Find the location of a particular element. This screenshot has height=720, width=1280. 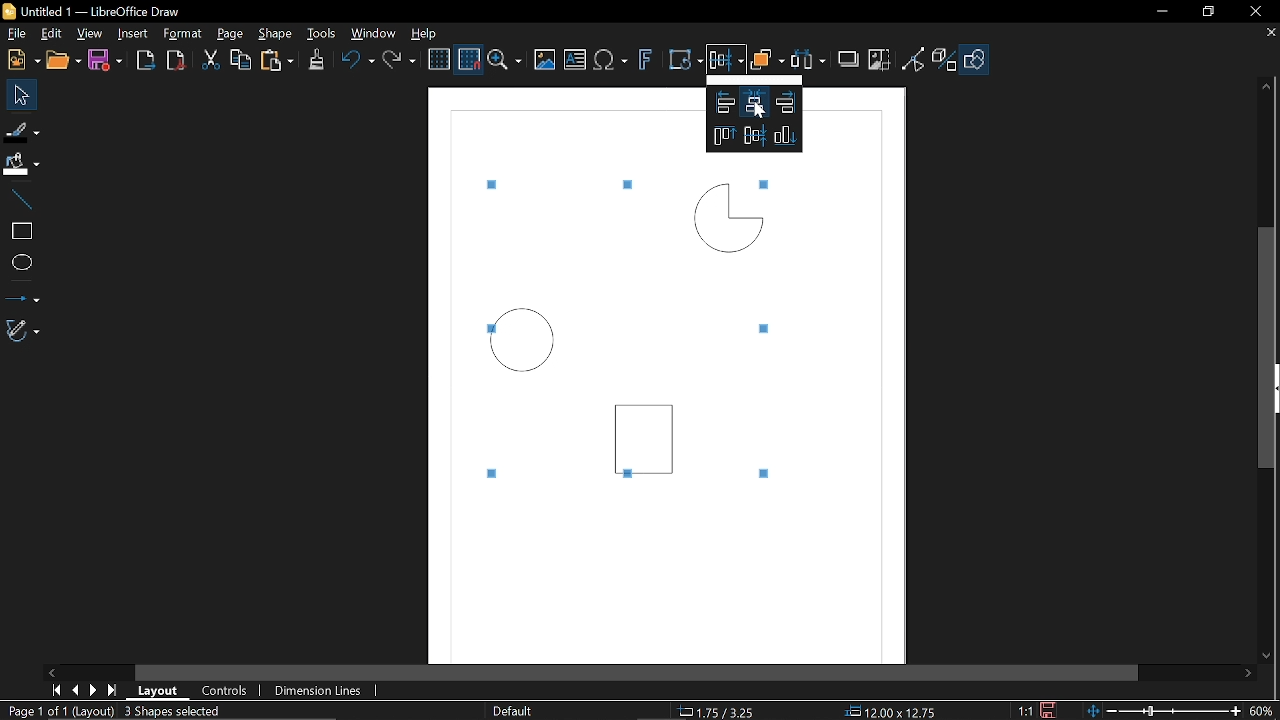

REstore down is located at coordinates (1211, 15).